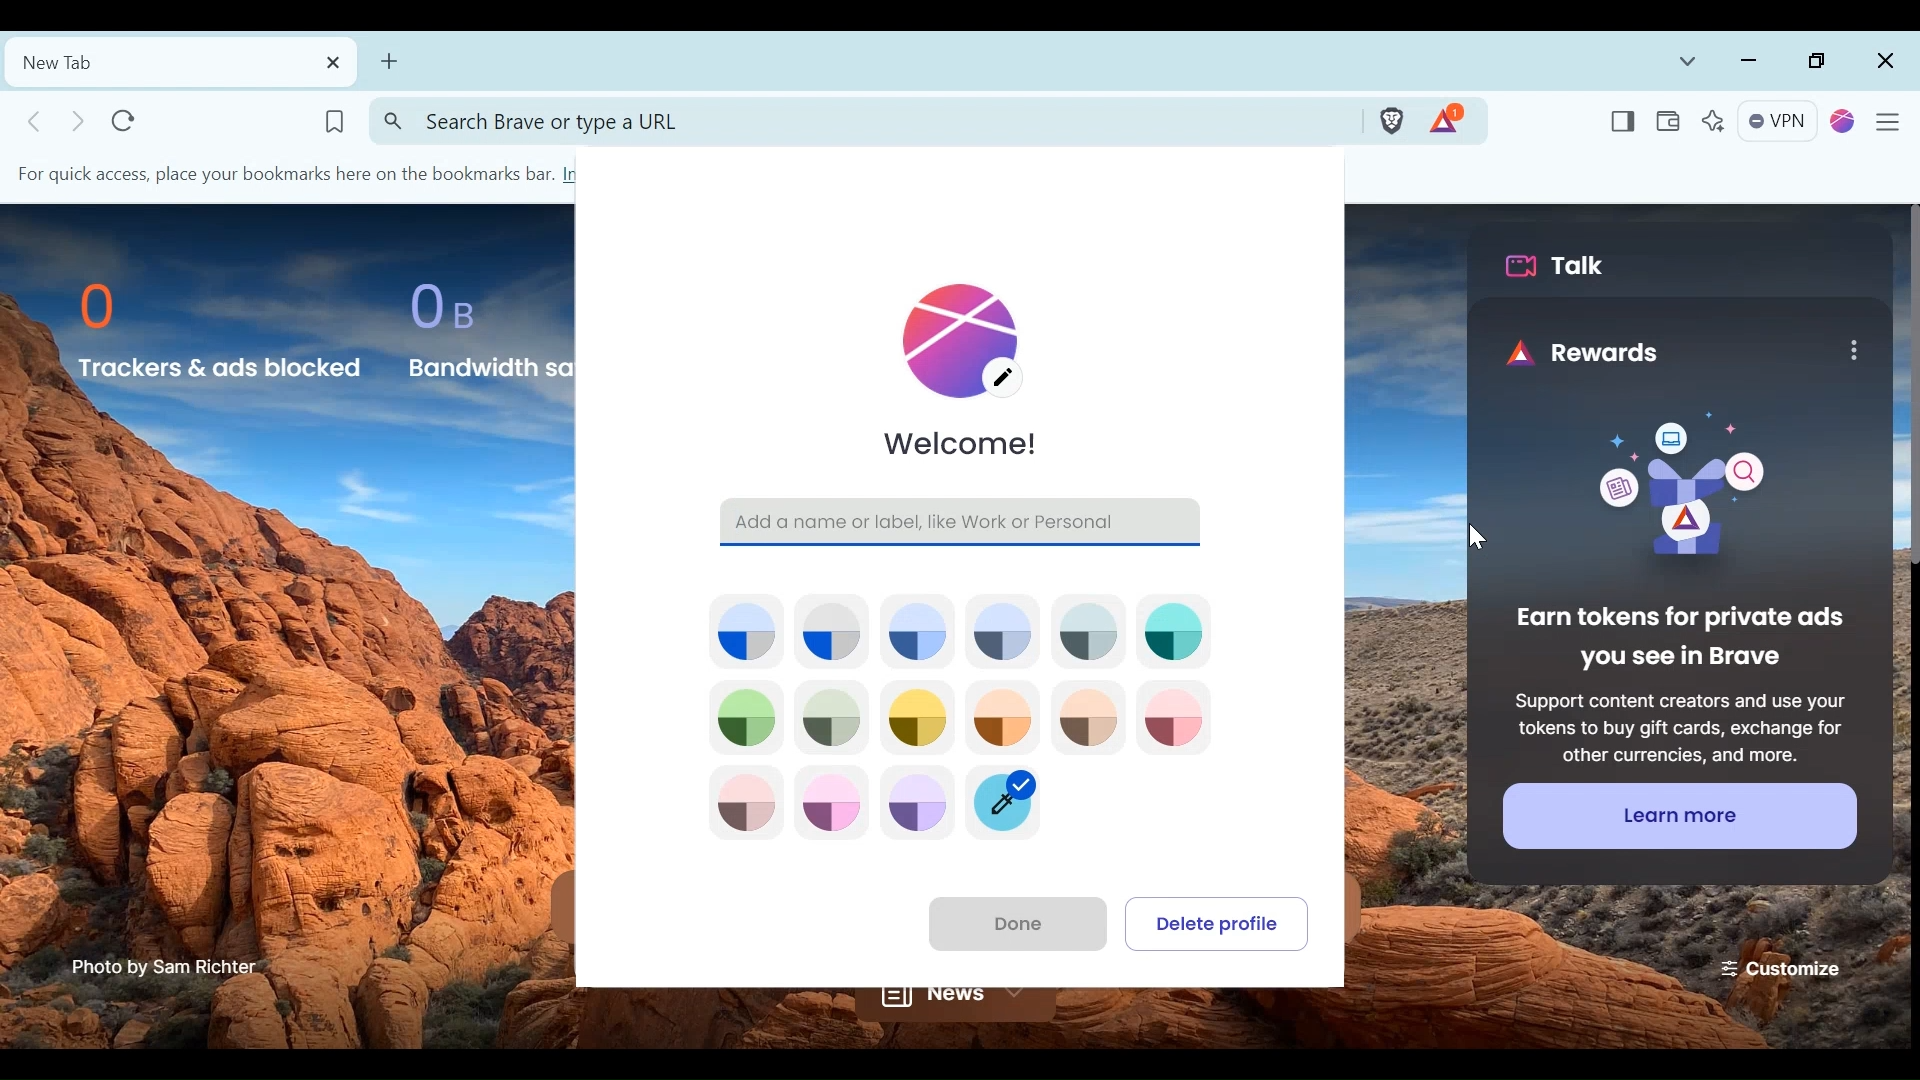 The width and height of the screenshot is (1920, 1080). What do you see at coordinates (962, 520) in the screenshot?
I see `Add a name or label, like Work or Personal` at bounding box center [962, 520].